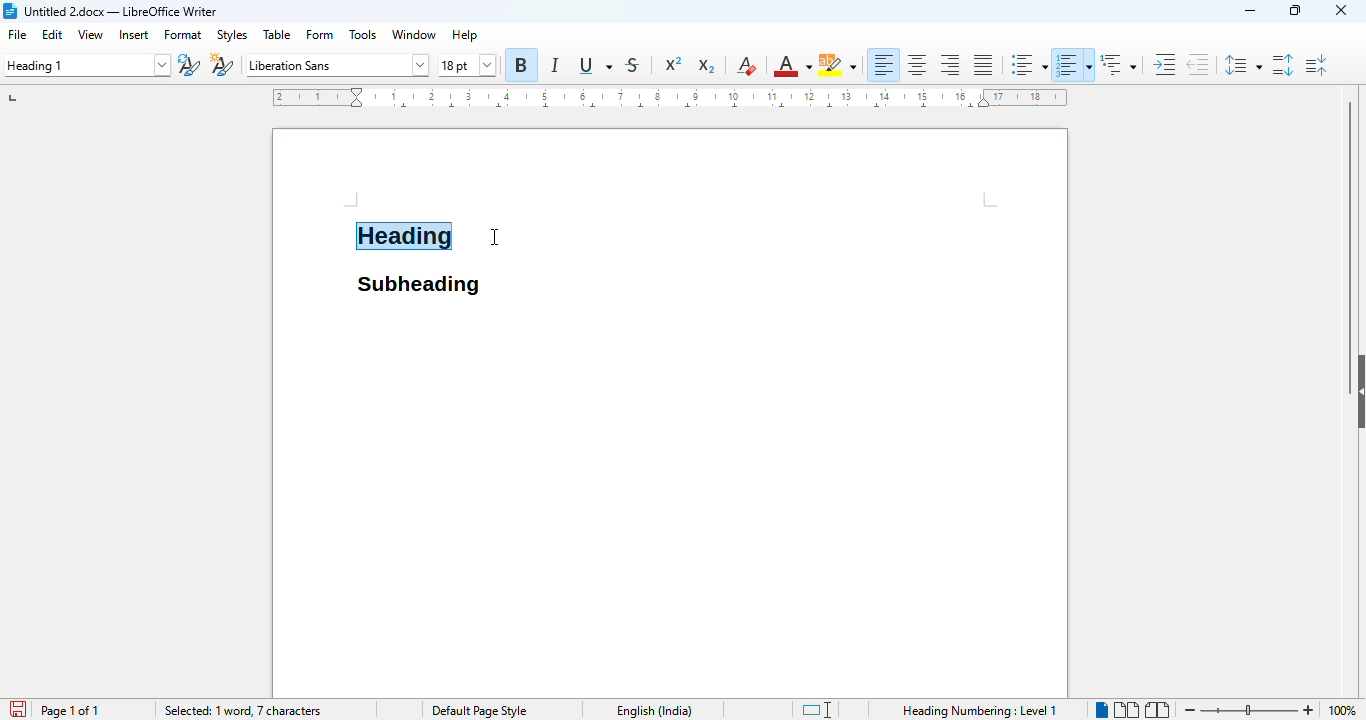  What do you see at coordinates (674, 64) in the screenshot?
I see `superscript` at bounding box center [674, 64].